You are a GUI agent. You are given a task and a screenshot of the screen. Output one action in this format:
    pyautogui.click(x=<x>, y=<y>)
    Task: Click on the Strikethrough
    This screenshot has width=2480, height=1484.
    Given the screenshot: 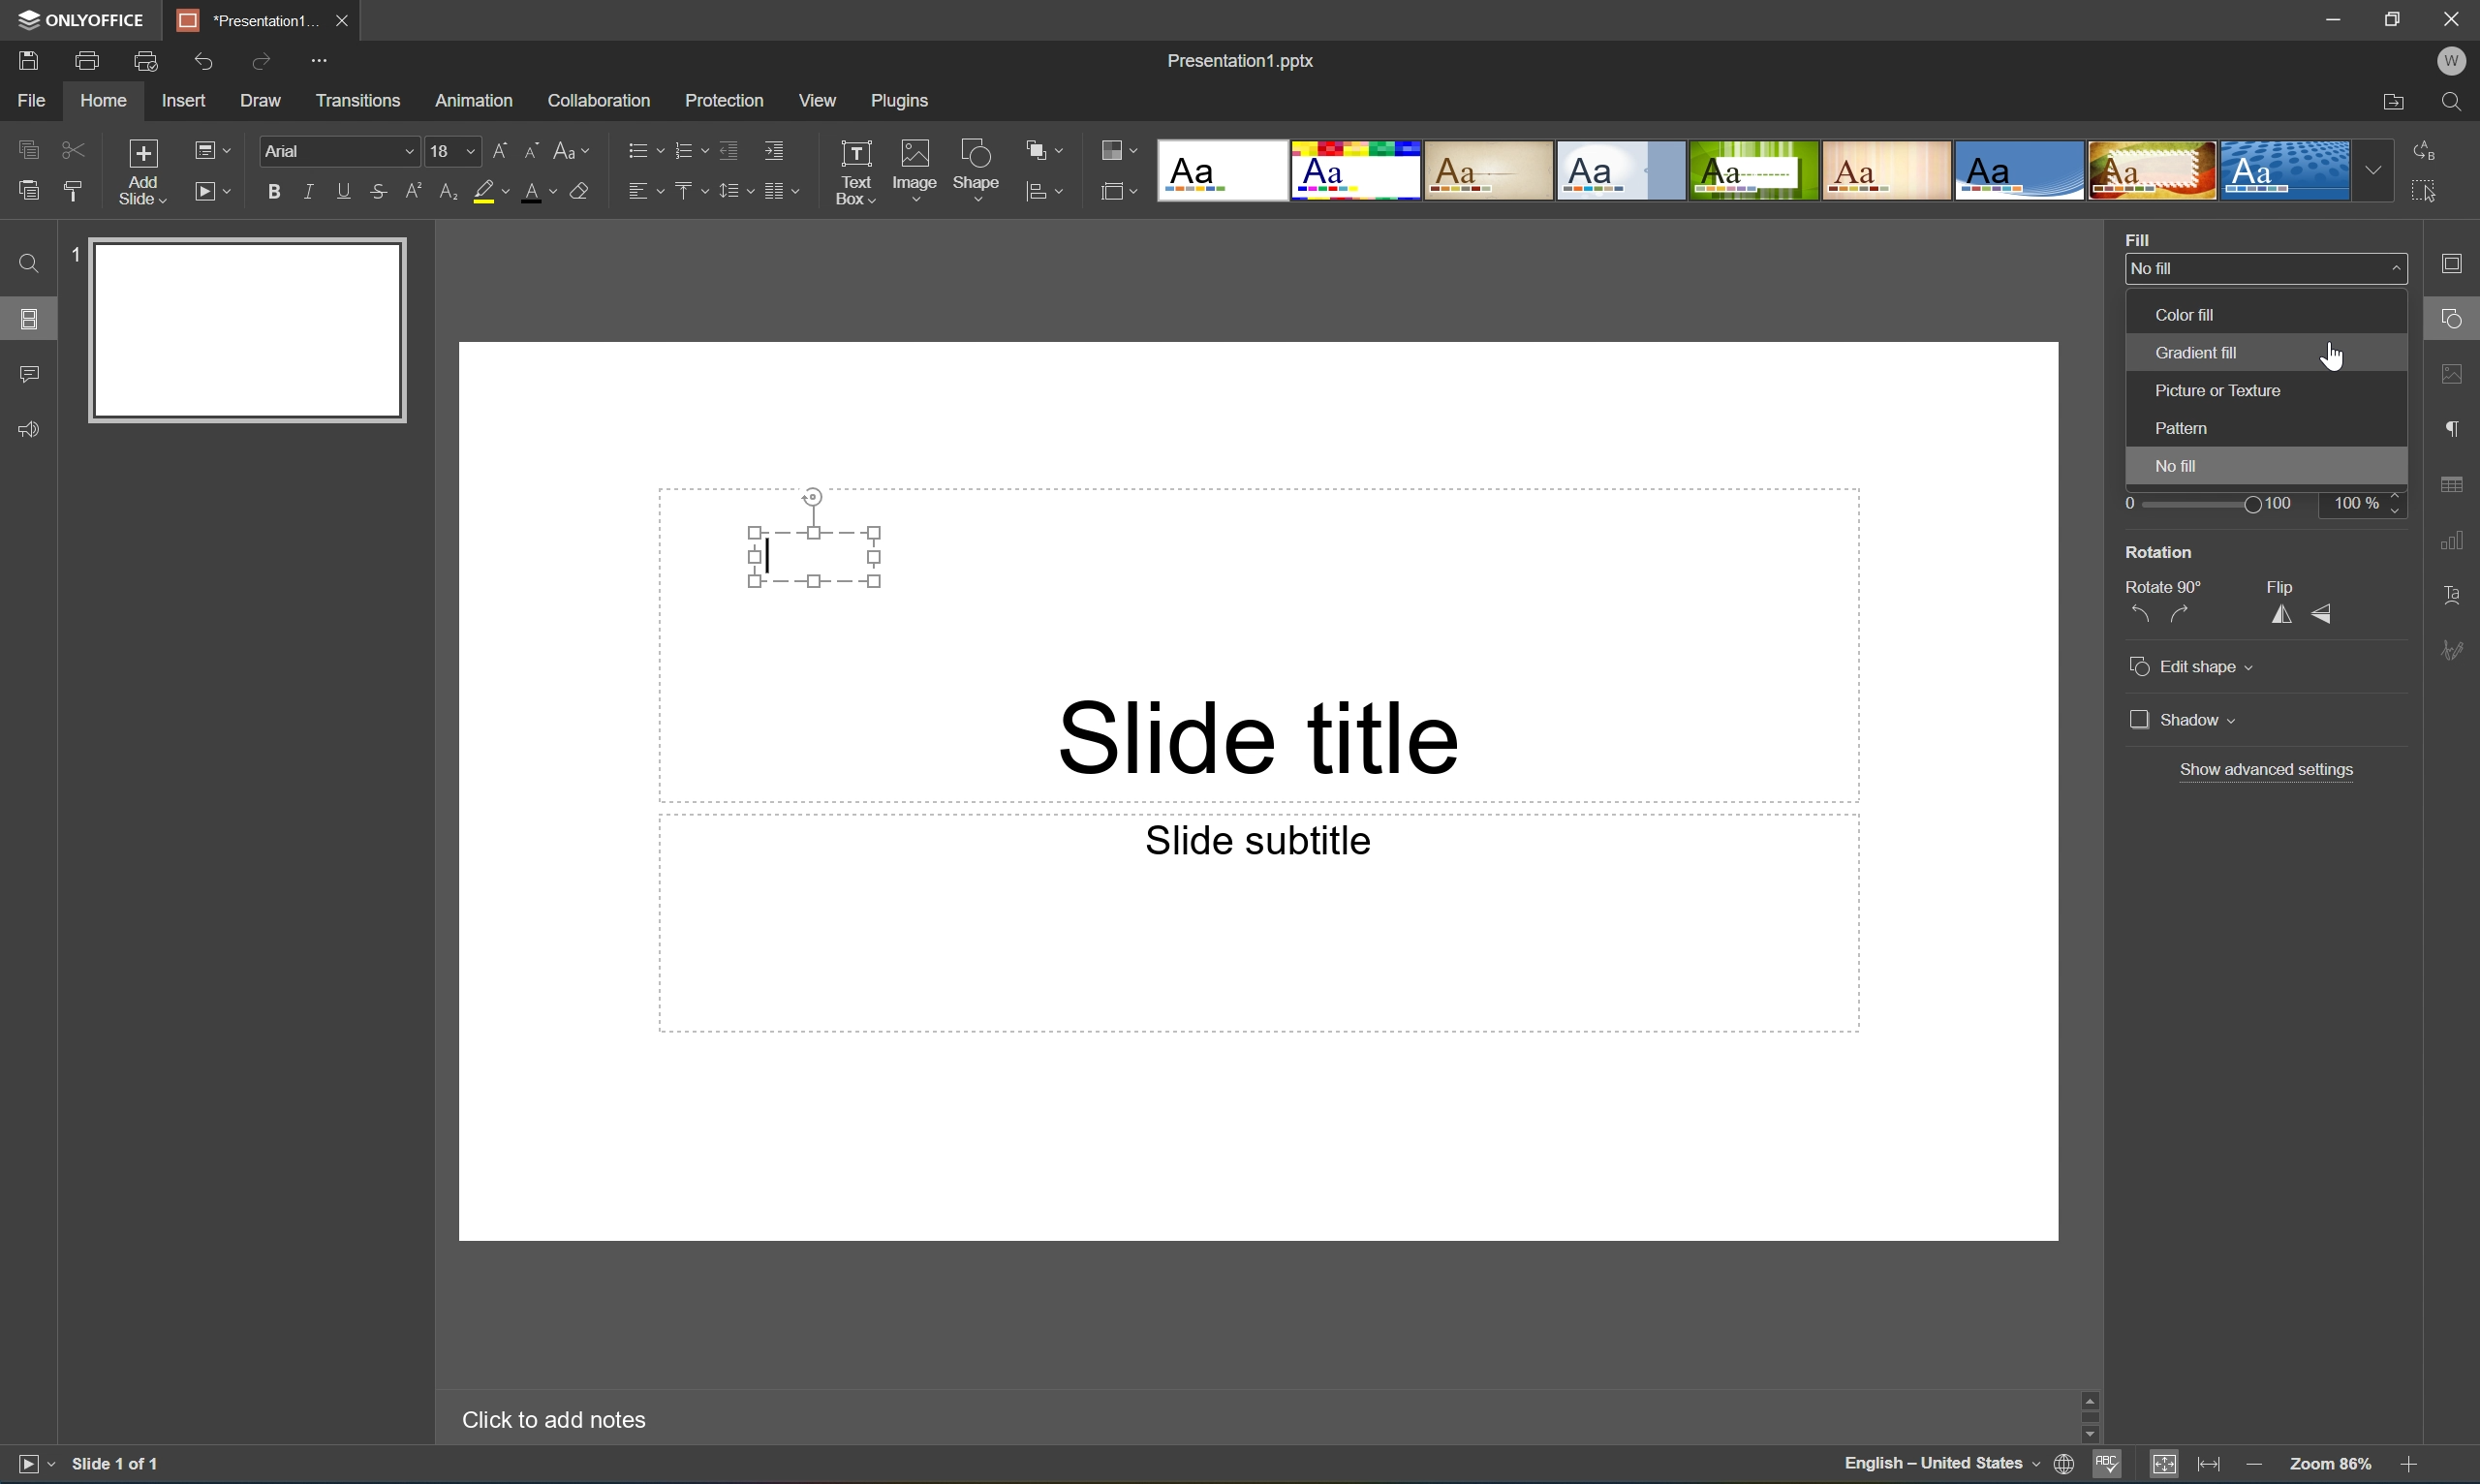 What is the action you would take?
    pyautogui.click(x=378, y=193)
    